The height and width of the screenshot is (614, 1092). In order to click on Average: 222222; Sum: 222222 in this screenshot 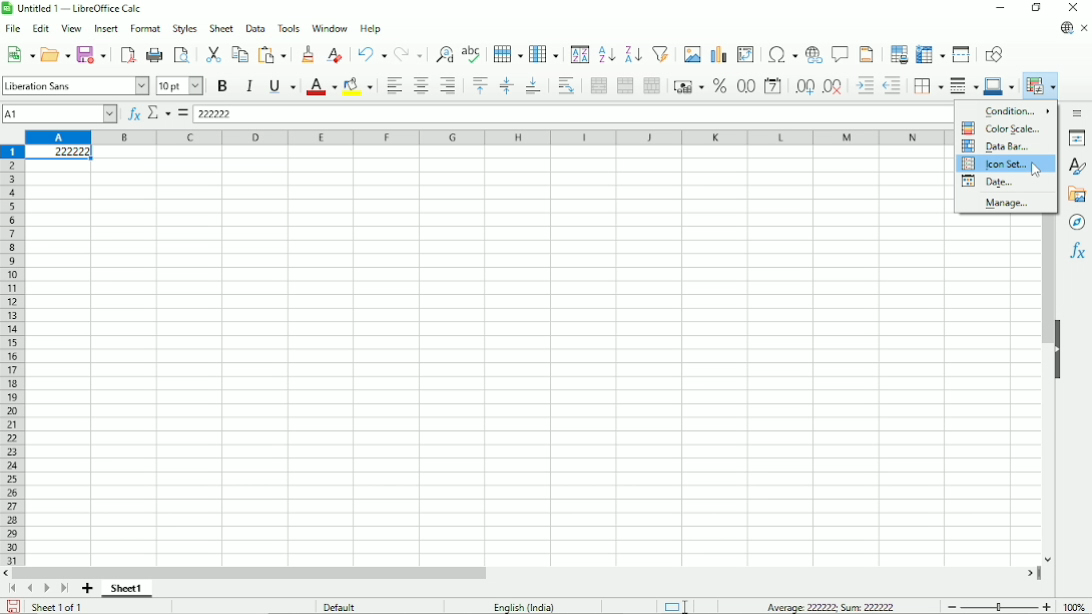, I will do `click(828, 607)`.